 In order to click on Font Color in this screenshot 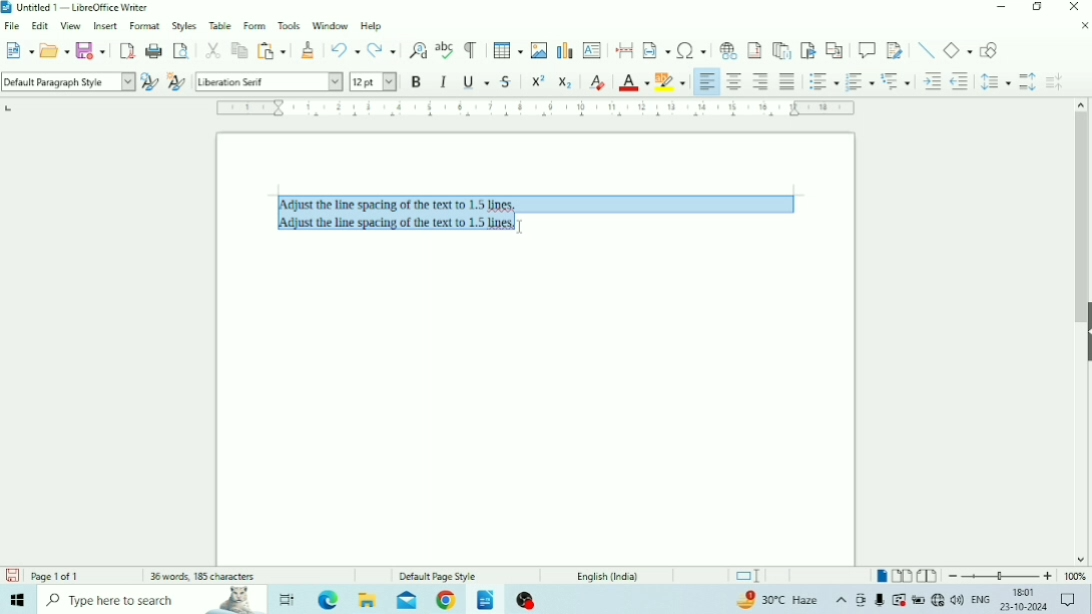, I will do `click(634, 82)`.